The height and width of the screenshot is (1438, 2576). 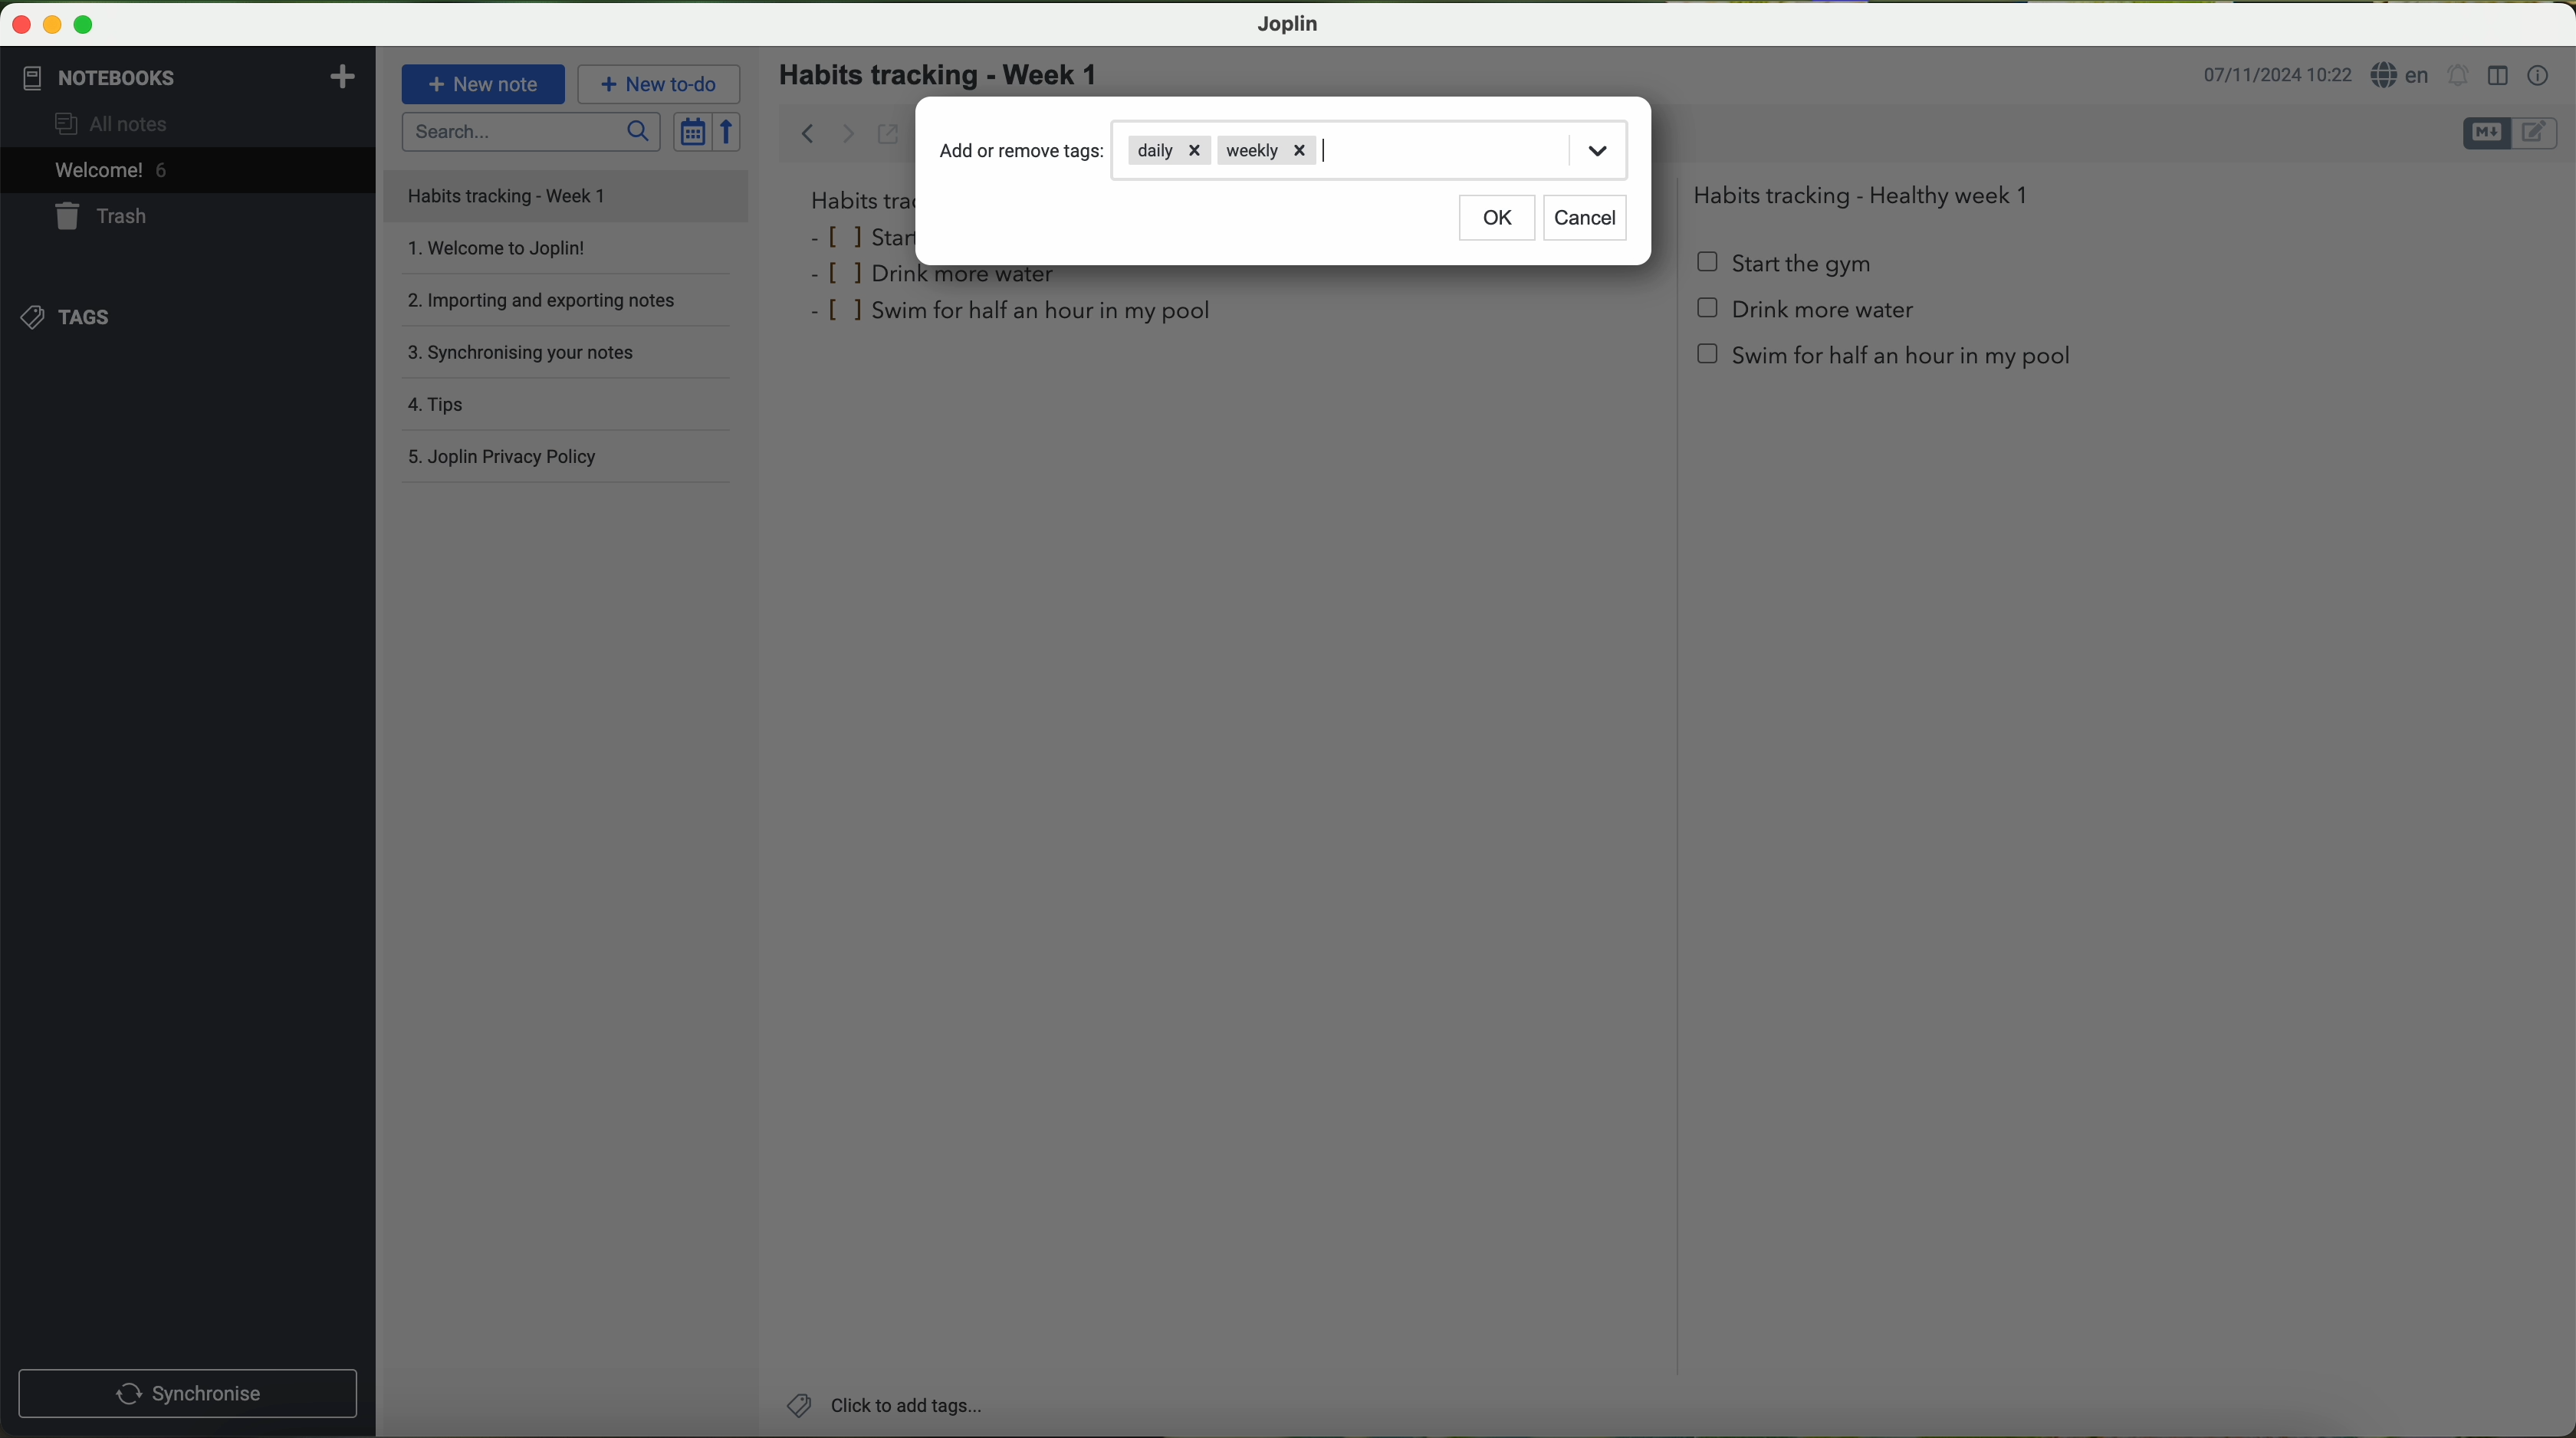 I want to click on search bar, so click(x=529, y=131).